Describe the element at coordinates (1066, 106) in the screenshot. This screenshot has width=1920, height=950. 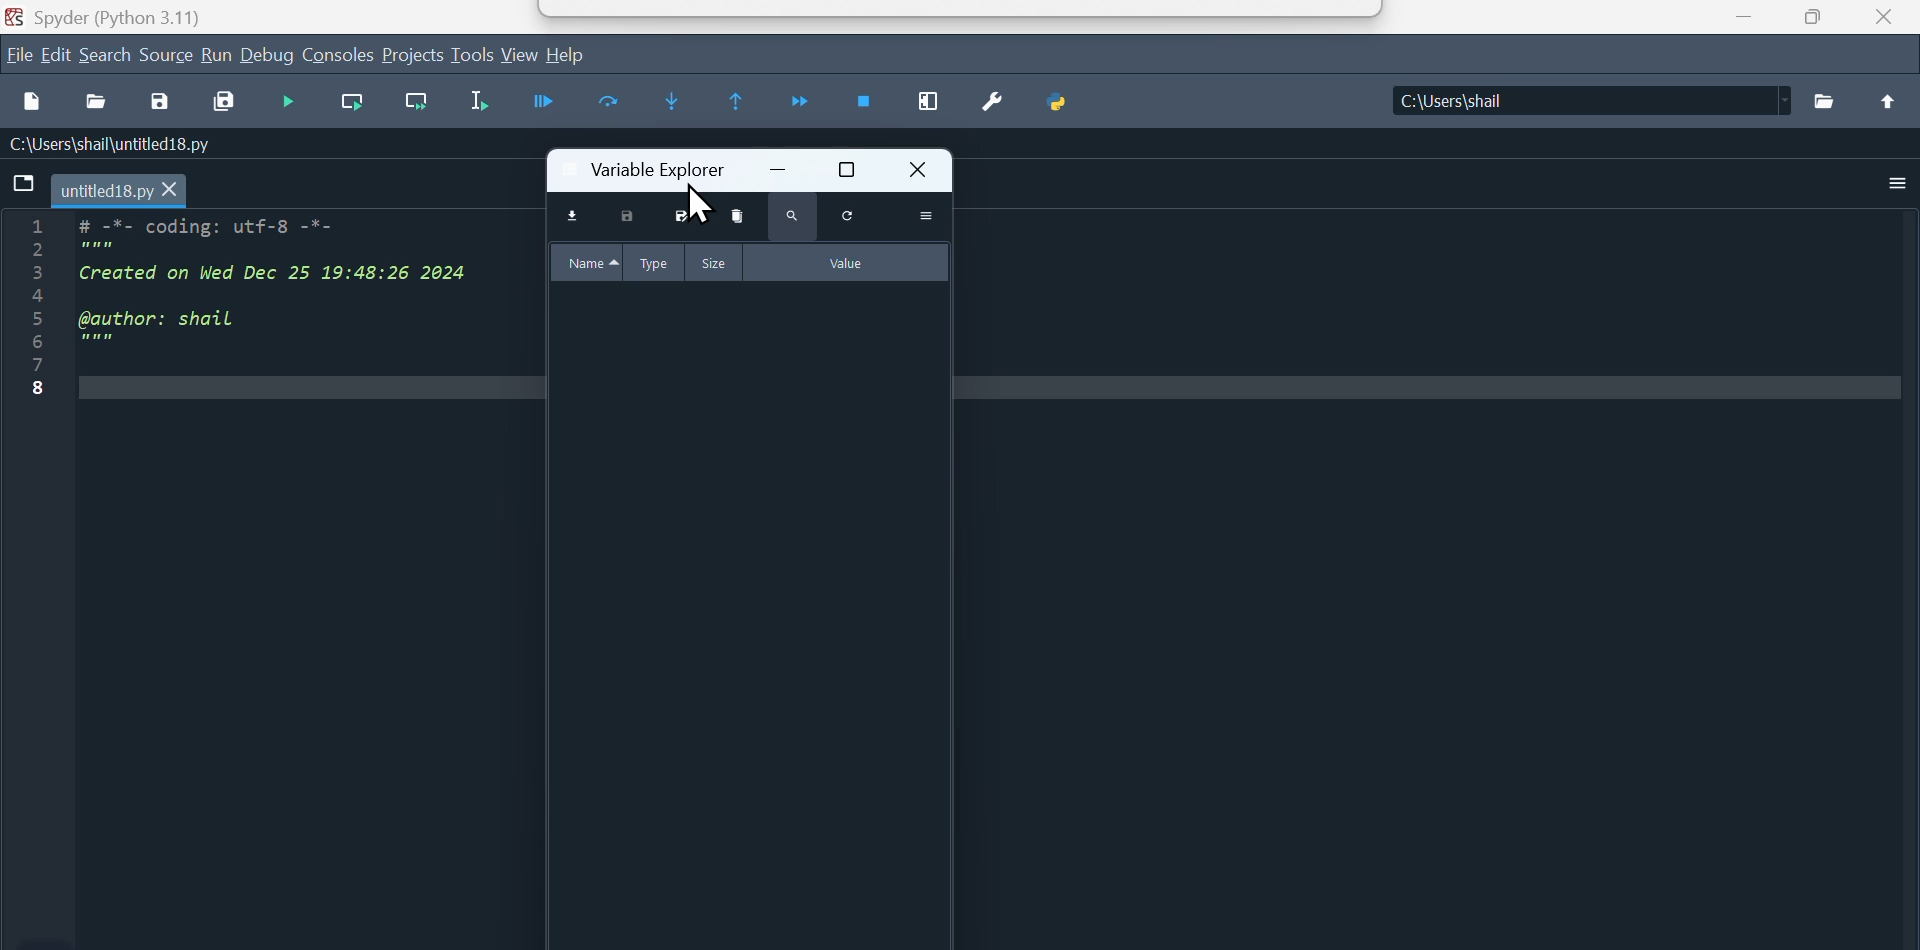
I see `Python PathManager` at that location.